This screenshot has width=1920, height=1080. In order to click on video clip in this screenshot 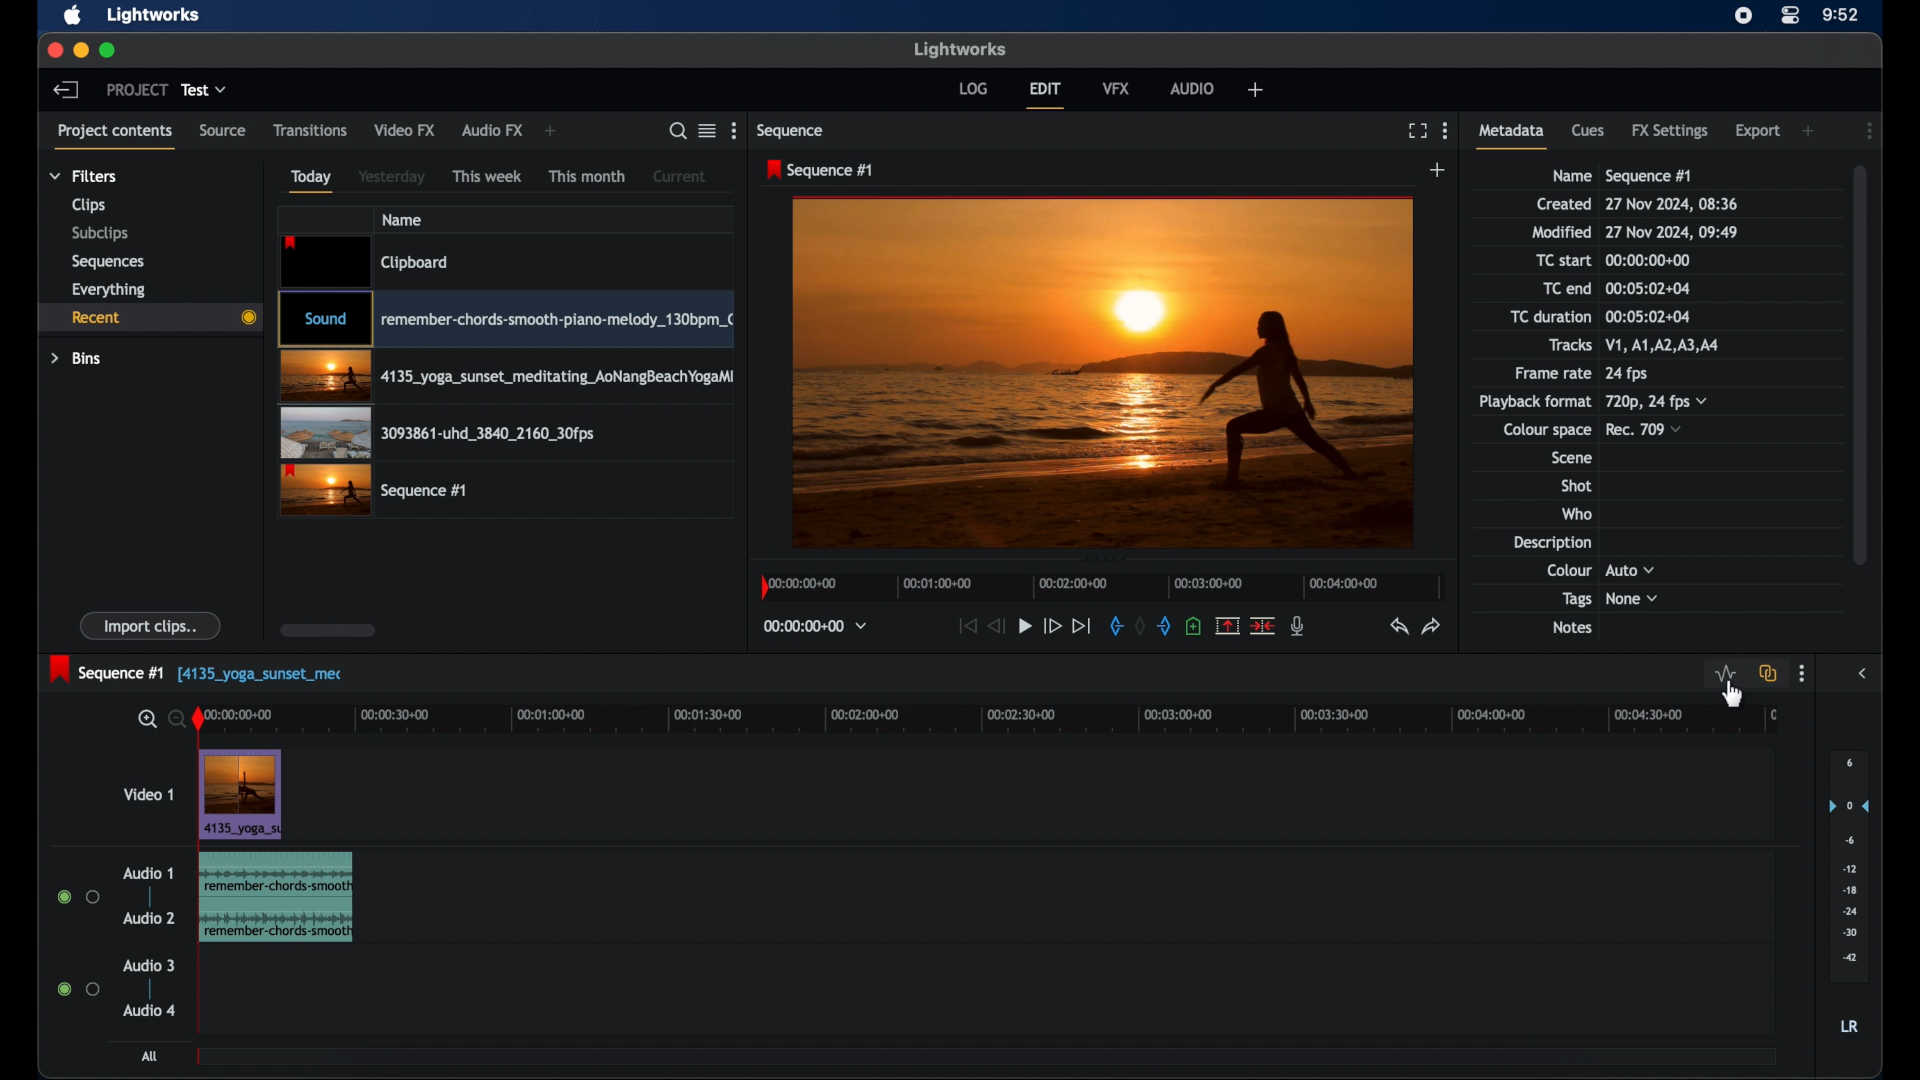, I will do `click(373, 490)`.